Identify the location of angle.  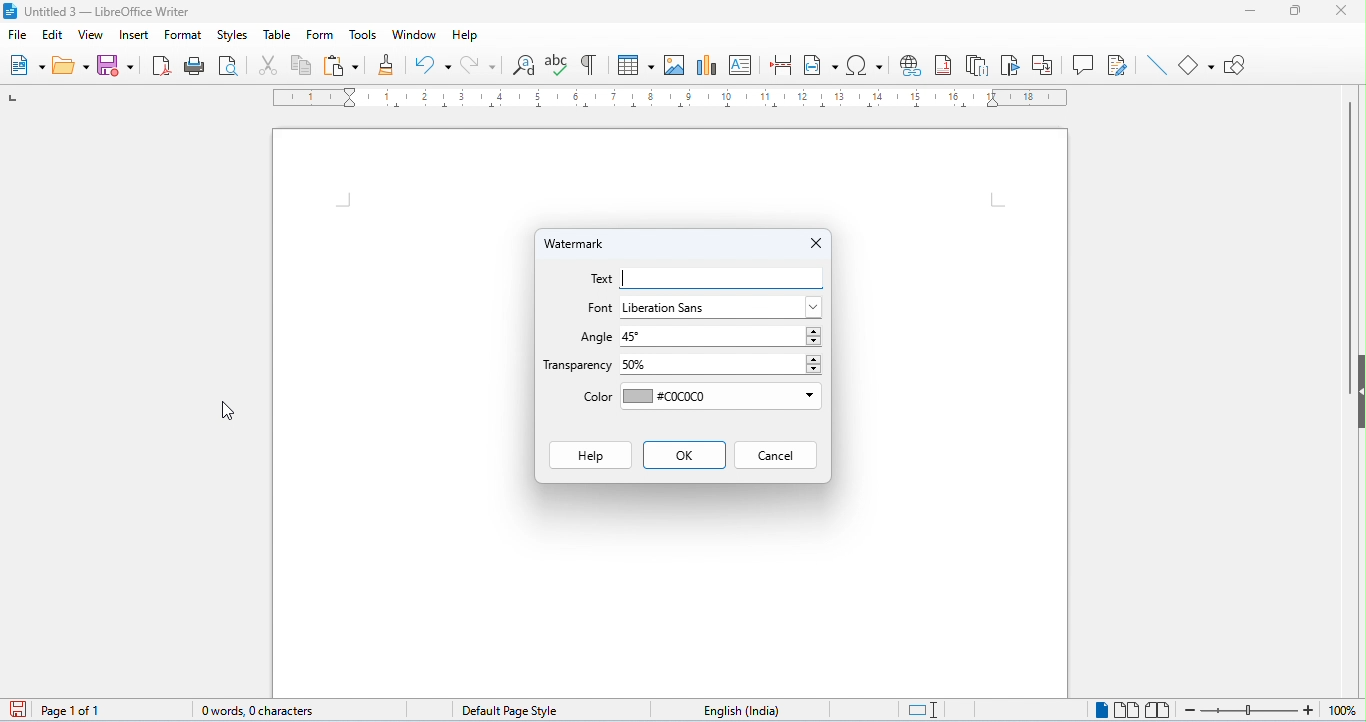
(594, 339).